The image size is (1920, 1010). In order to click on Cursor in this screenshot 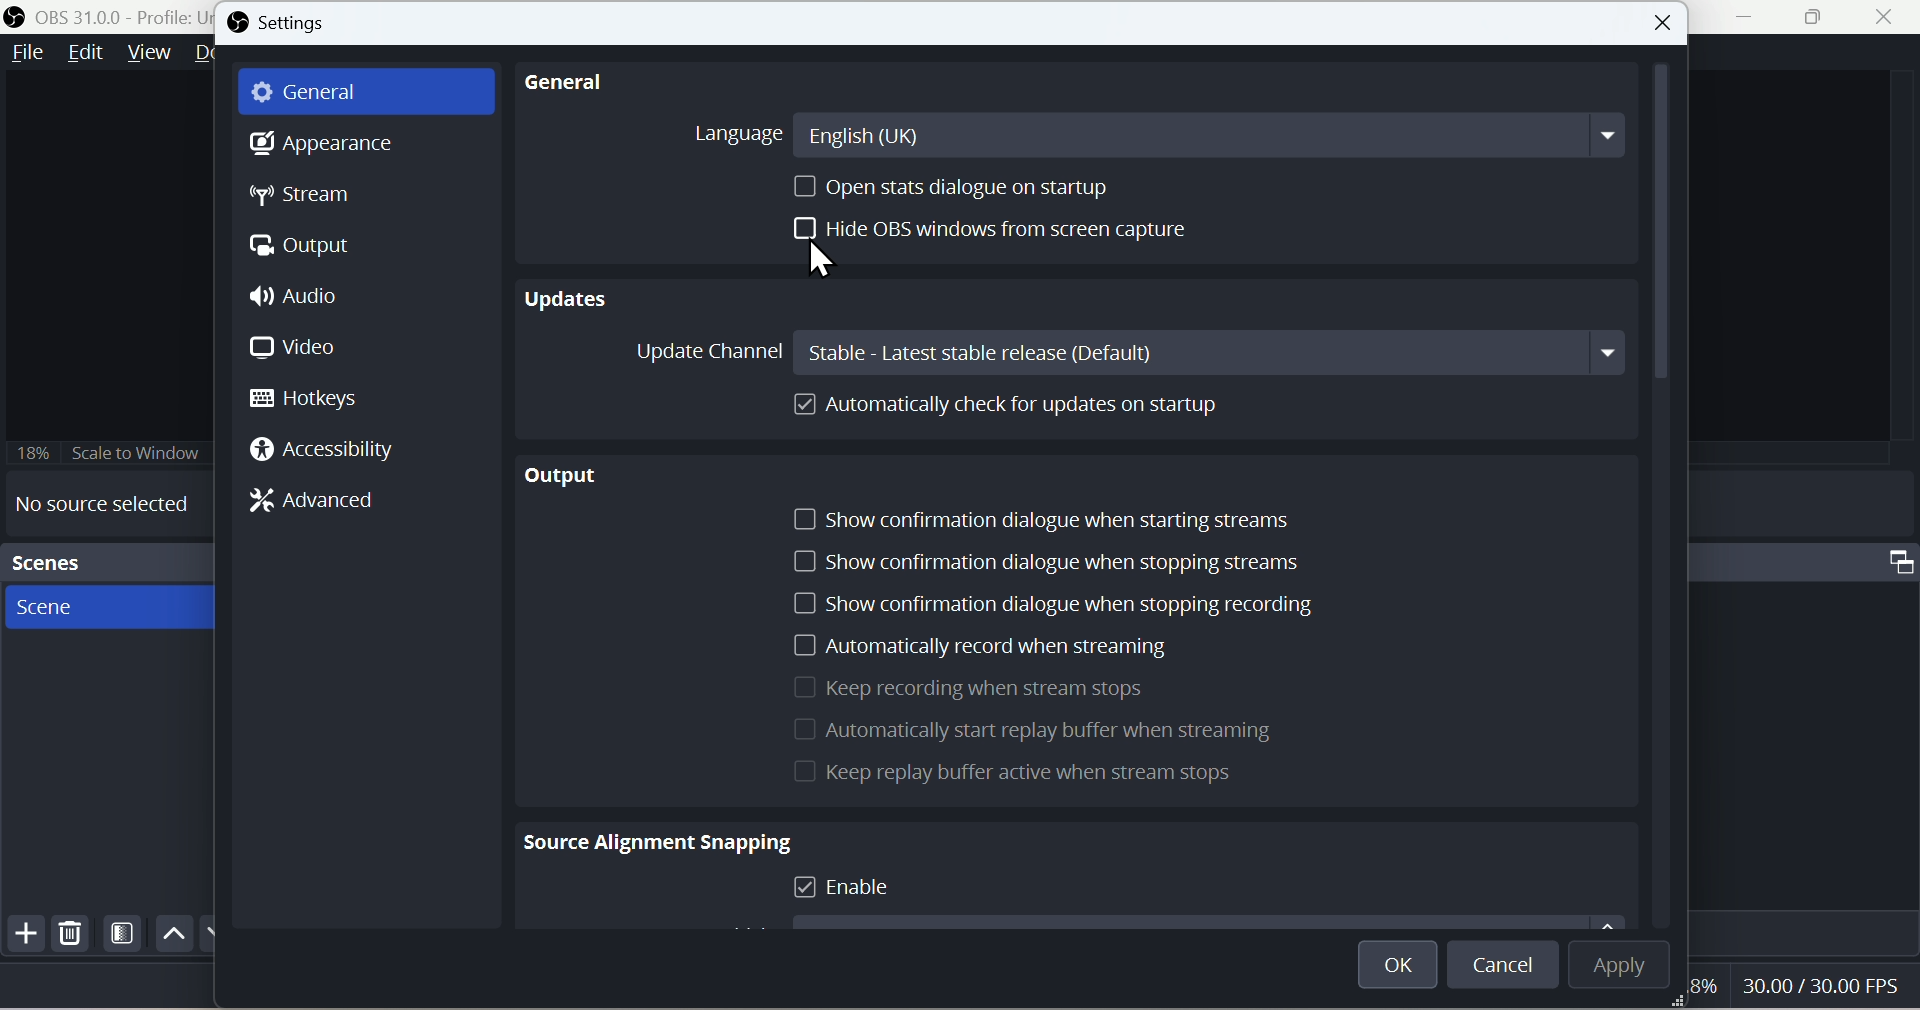, I will do `click(821, 263)`.